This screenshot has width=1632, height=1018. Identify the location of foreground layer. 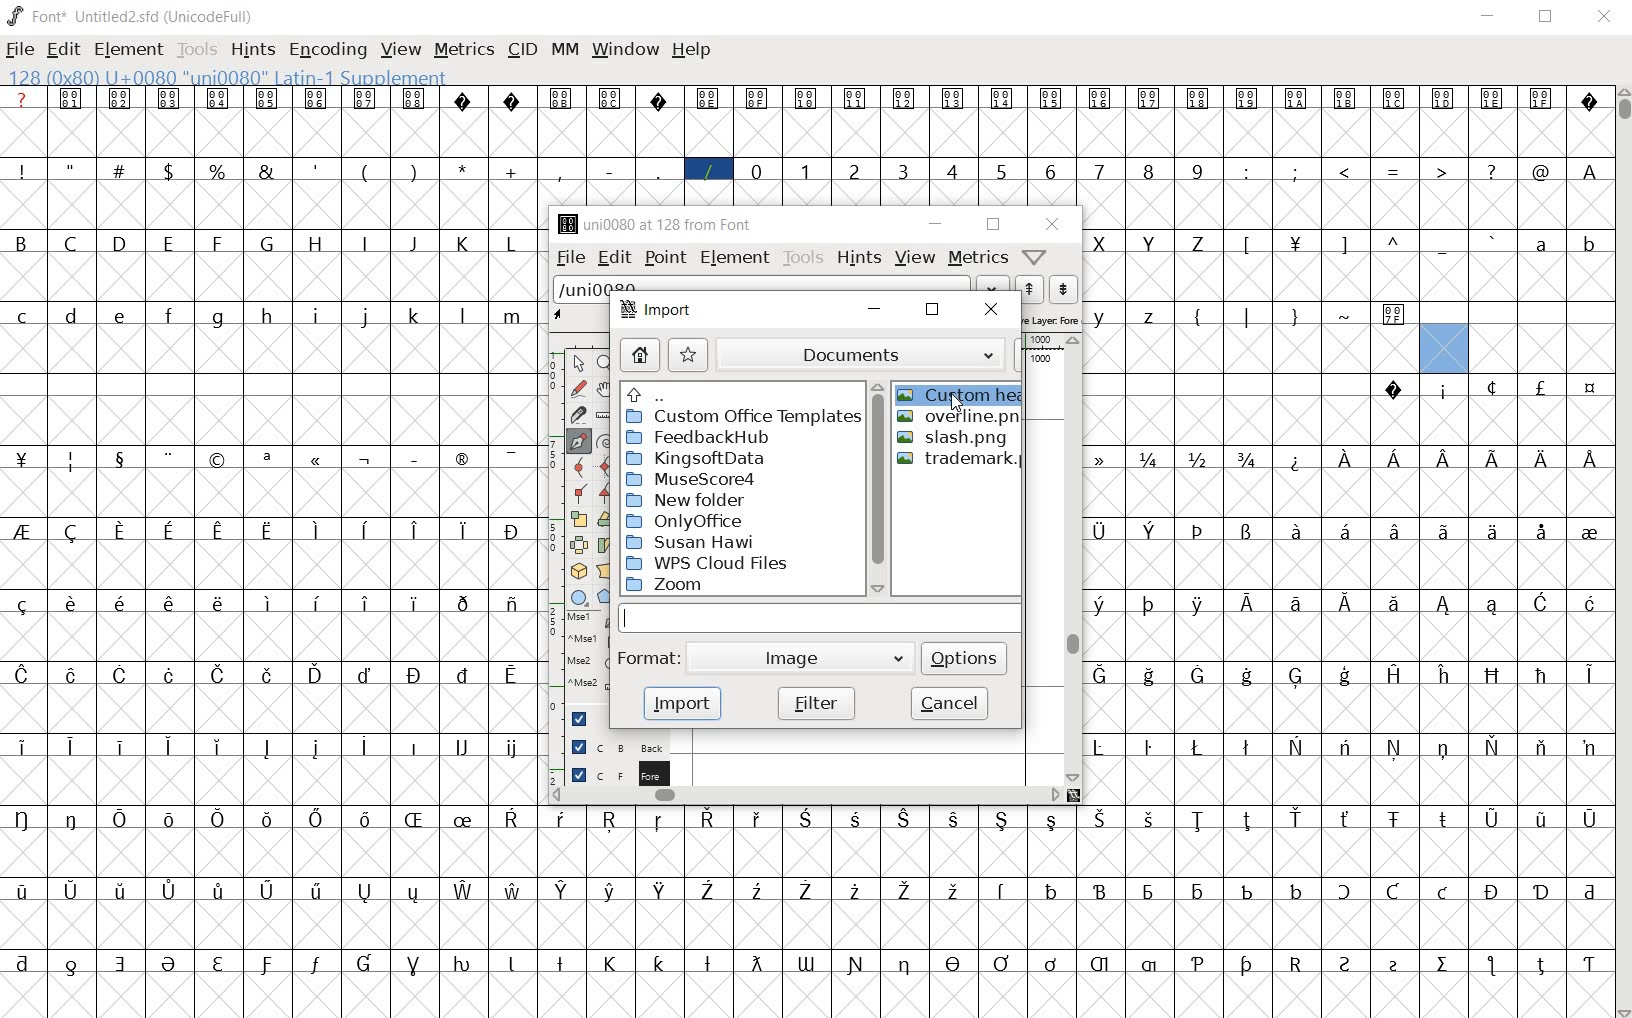
(607, 772).